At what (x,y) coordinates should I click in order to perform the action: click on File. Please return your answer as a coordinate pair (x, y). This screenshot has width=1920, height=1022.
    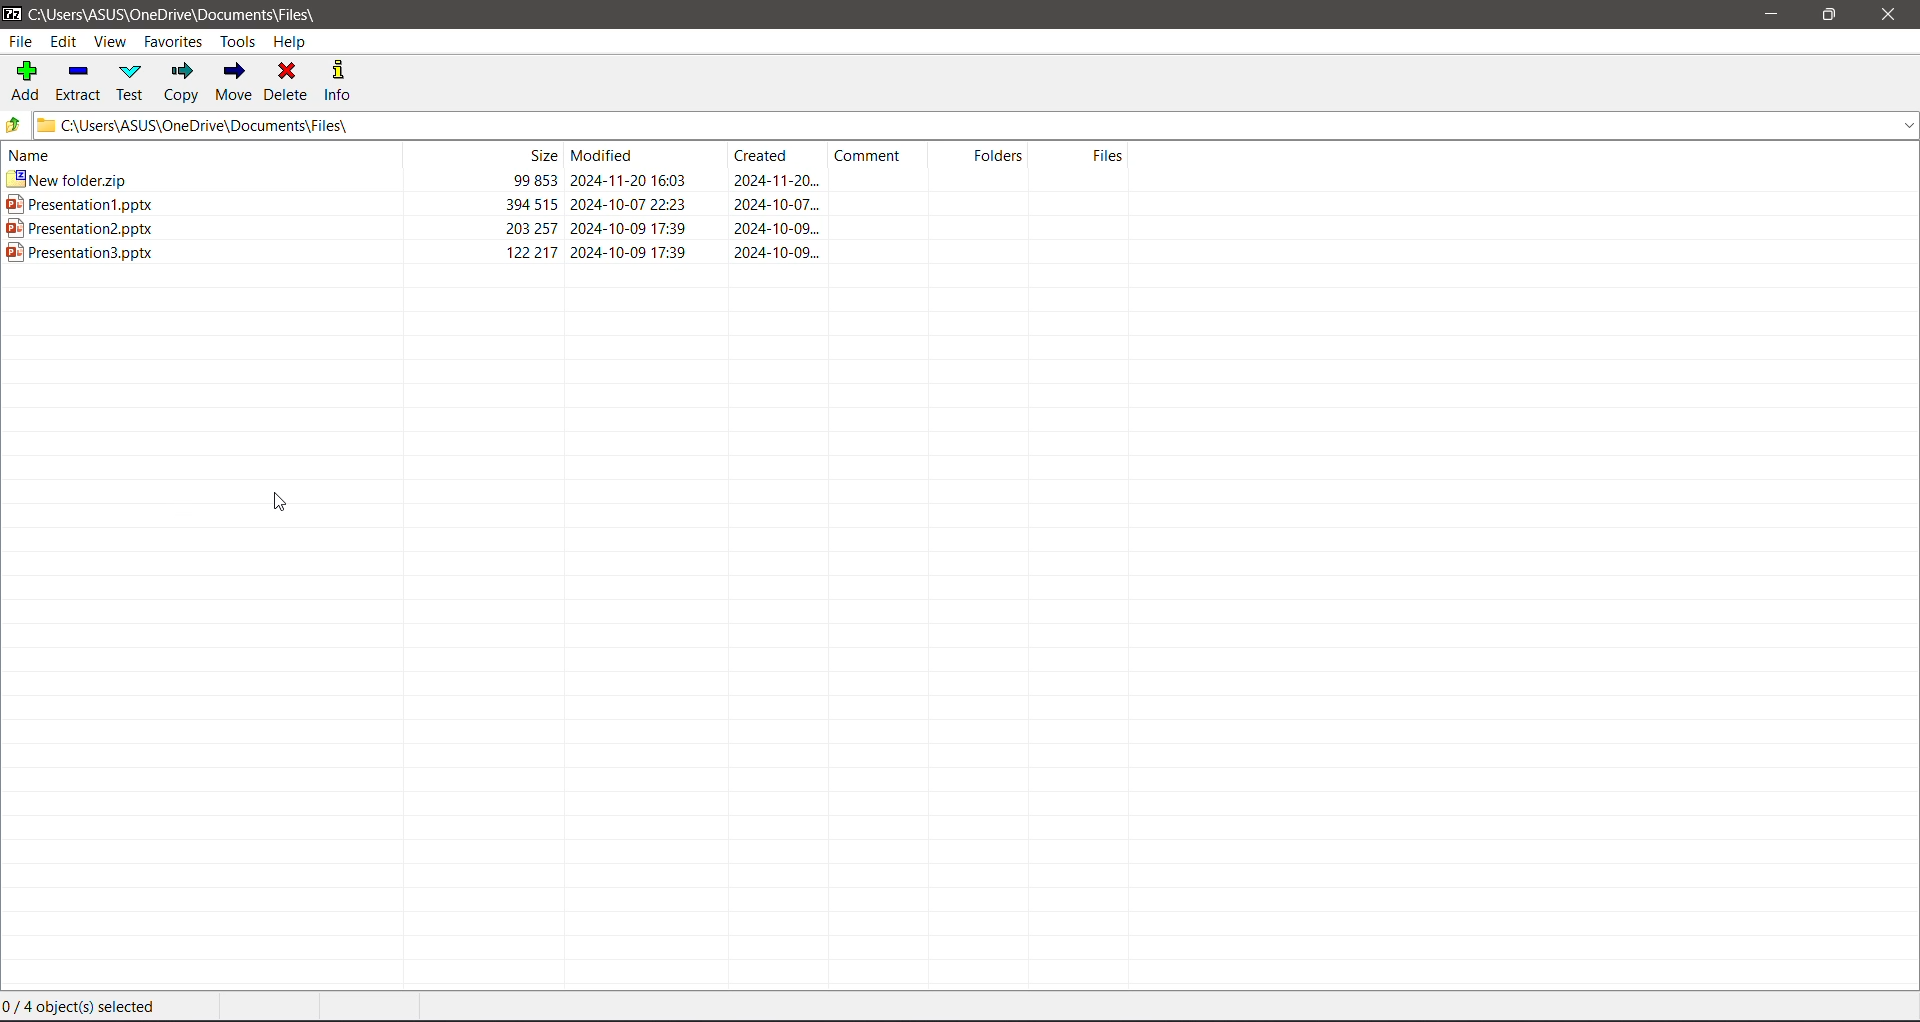
    Looking at the image, I should click on (20, 41).